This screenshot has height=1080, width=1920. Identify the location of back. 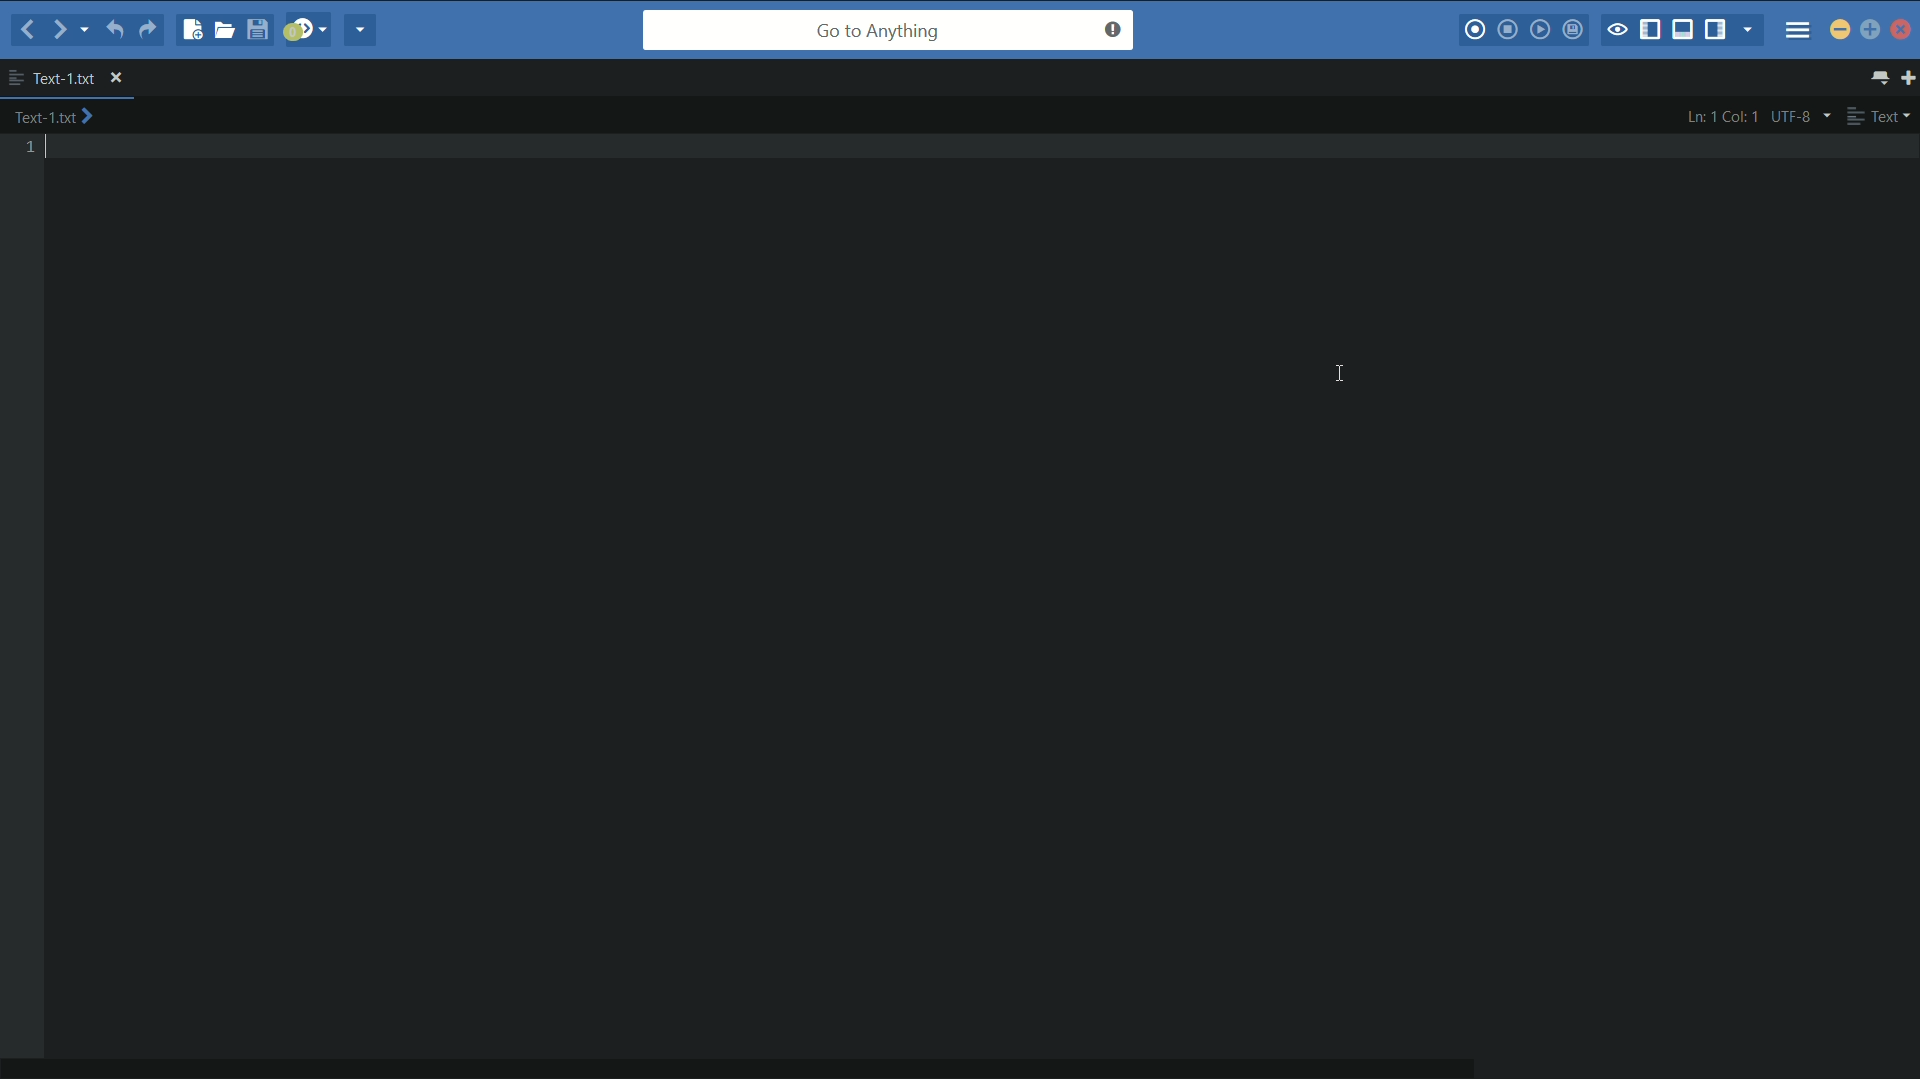
(25, 29).